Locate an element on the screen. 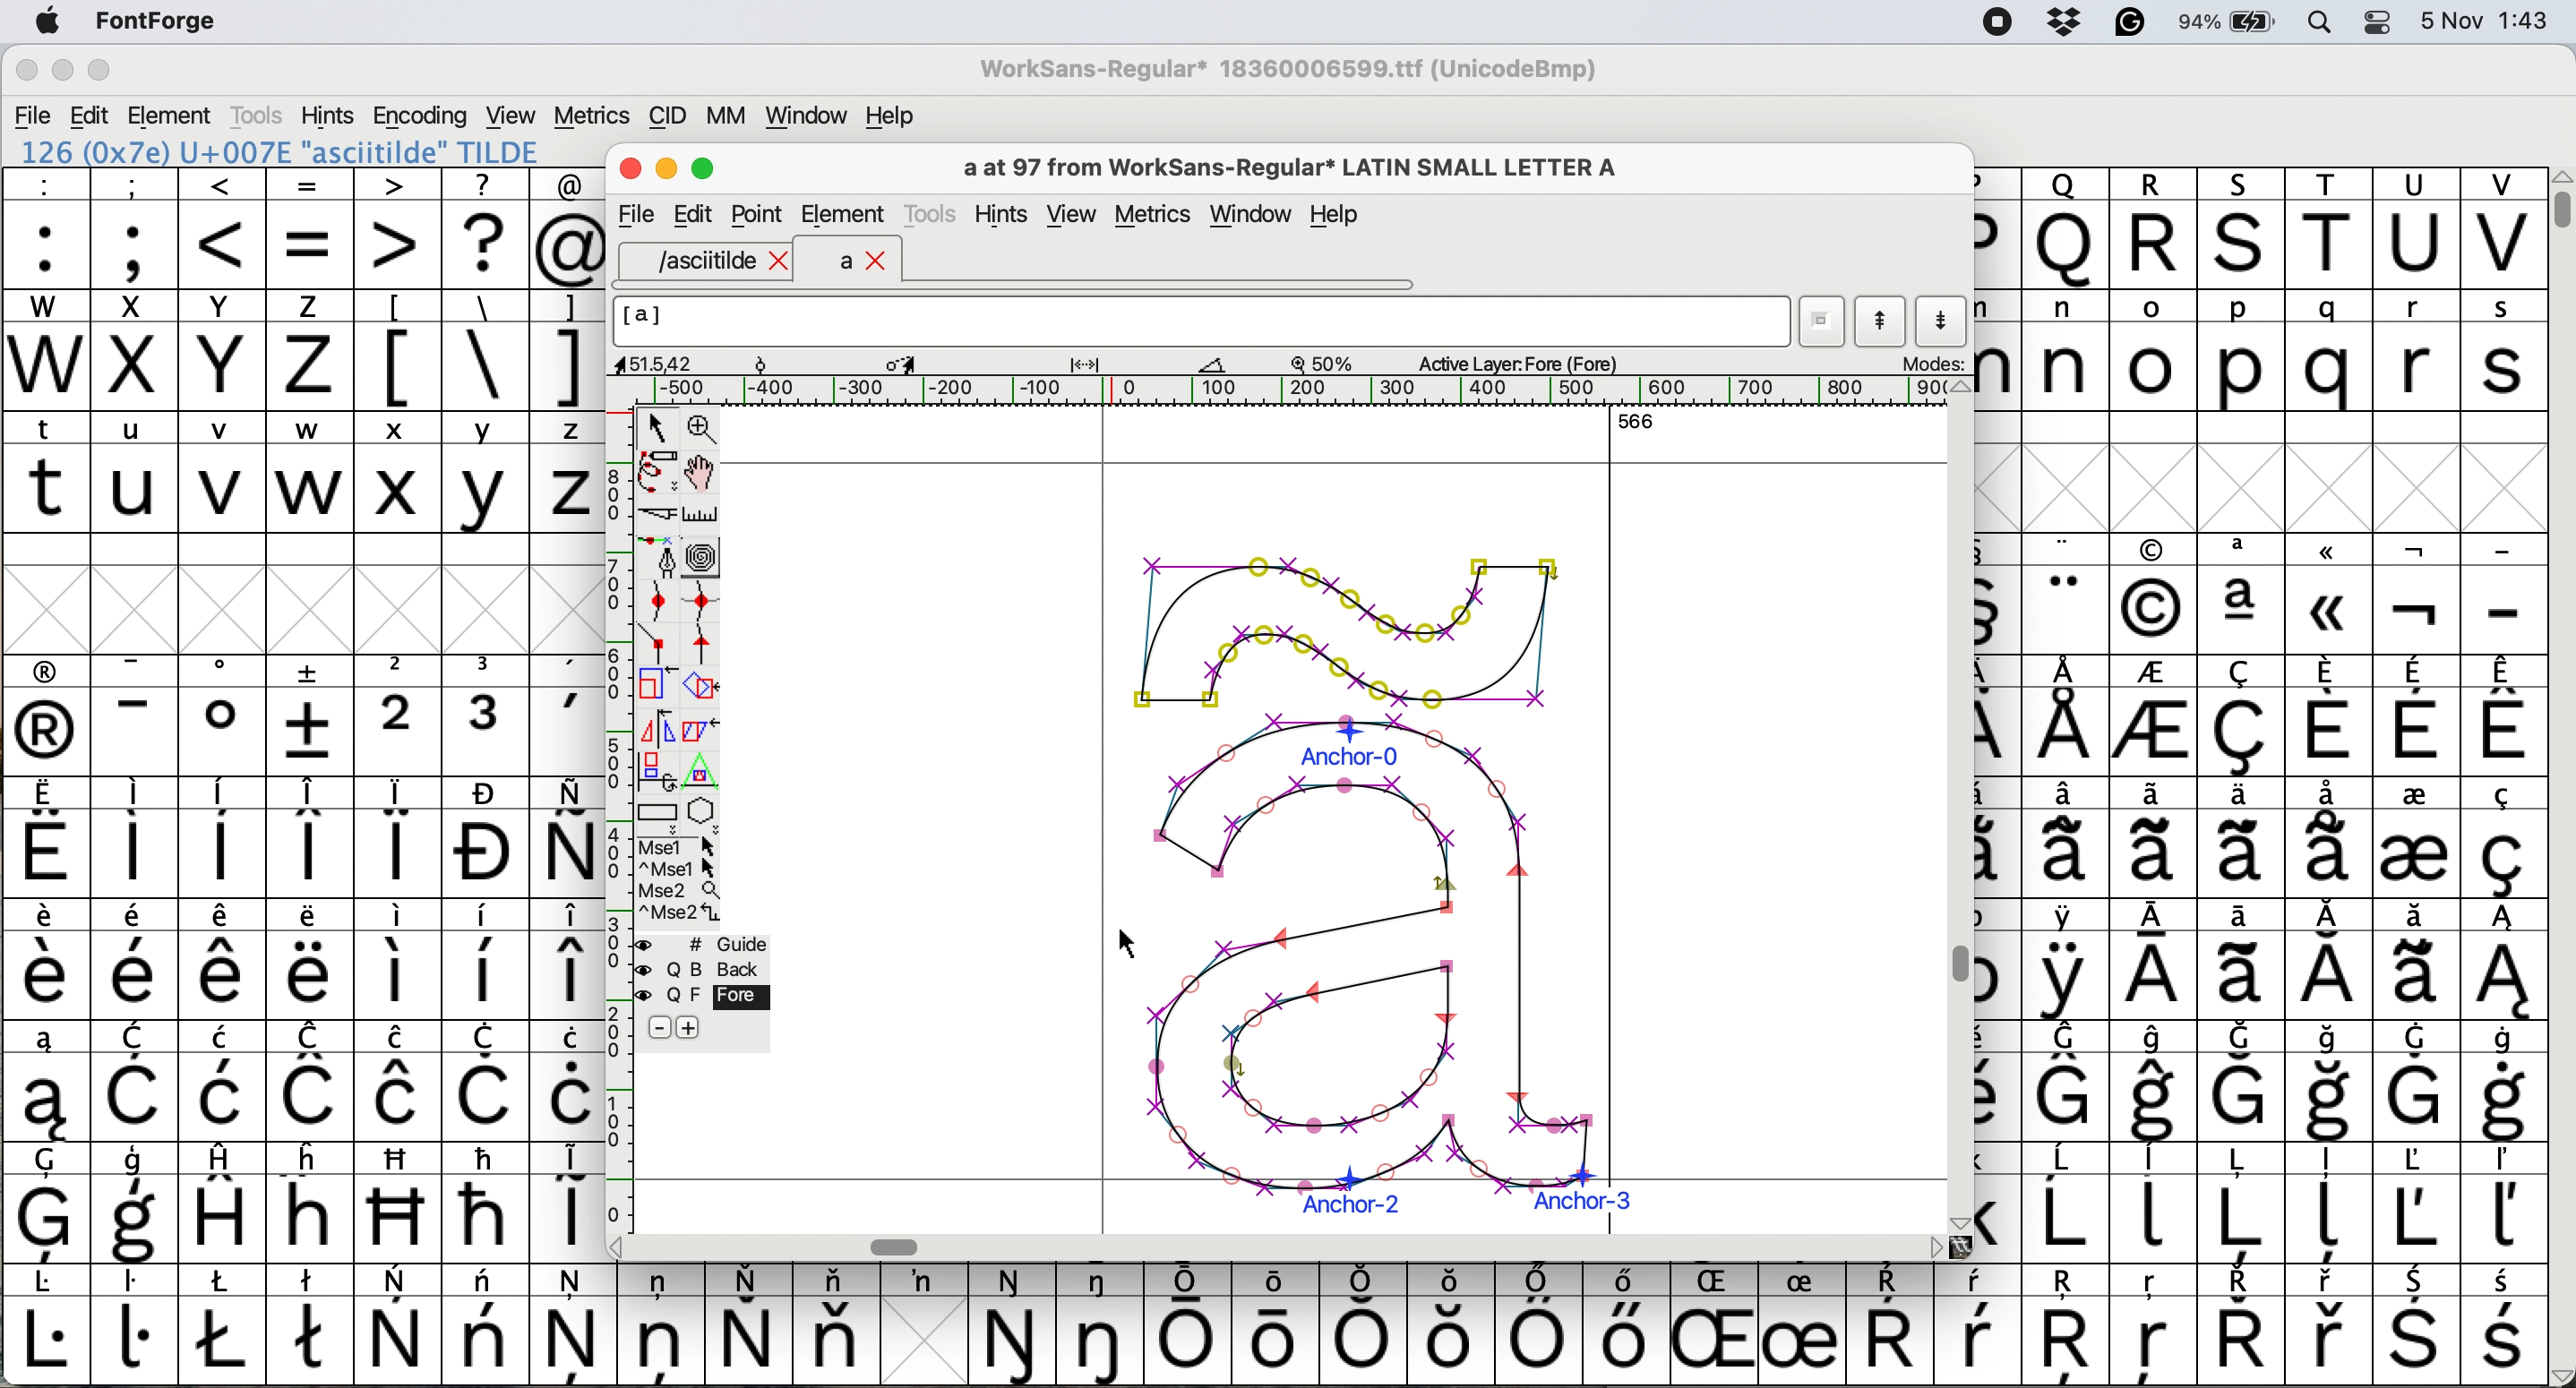 The width and height of the screenshot is (2576, 1388). scroll button is located at coordinates (1936, 1246).